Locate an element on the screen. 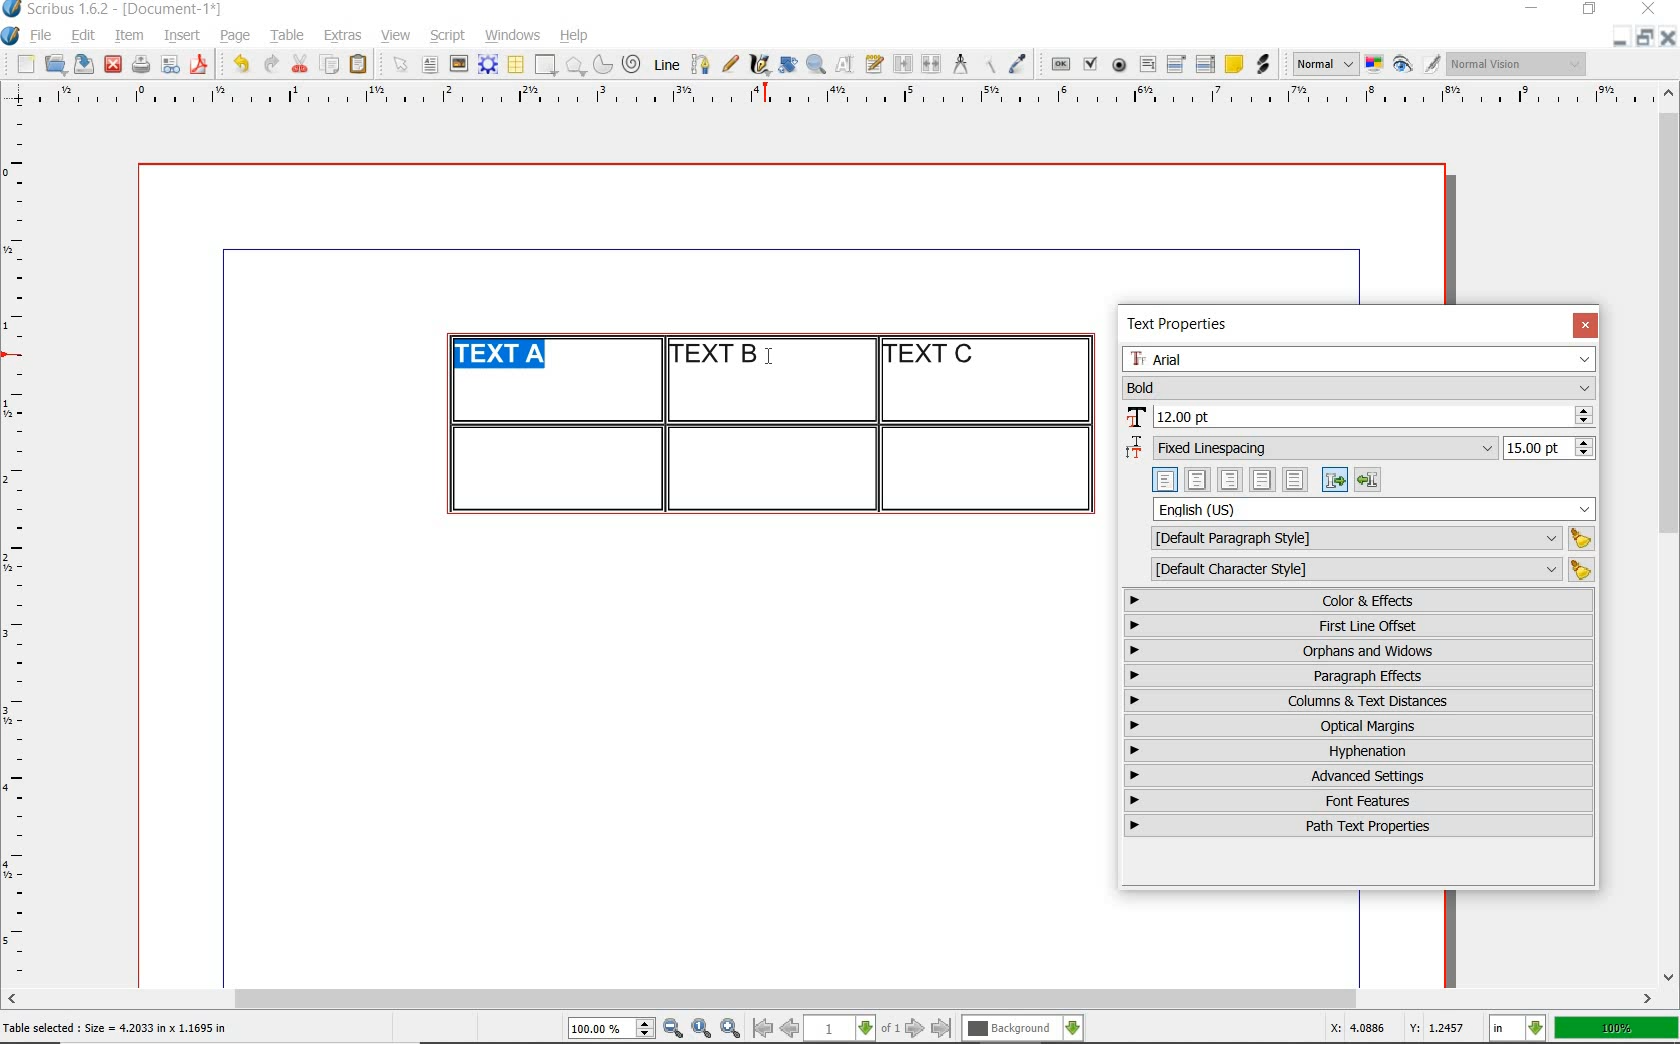 The image size is (1680, 1044). copy is located at coordinates (331, 66).